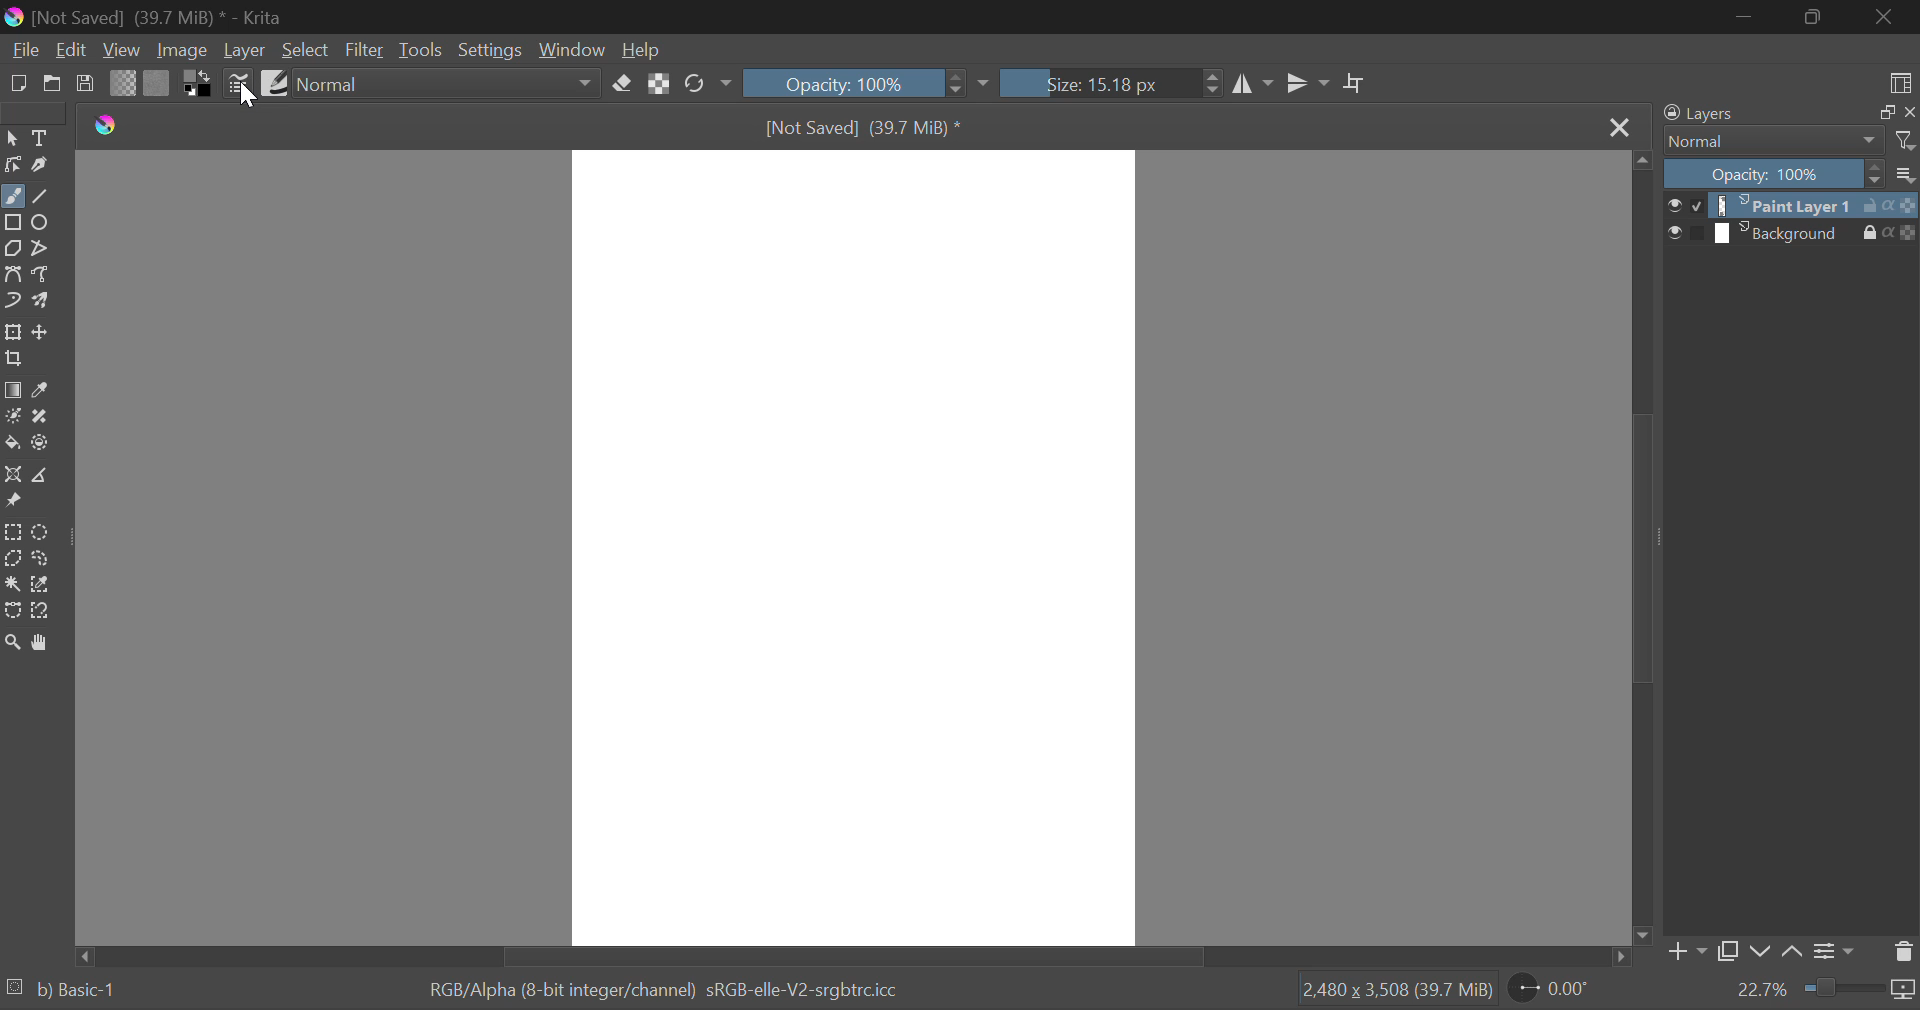 This screenshot has width=1920, height=1010. What do you see at coordinates (41, 194) in the screenshot?
I see `Line` at bounding box center [41, 194].